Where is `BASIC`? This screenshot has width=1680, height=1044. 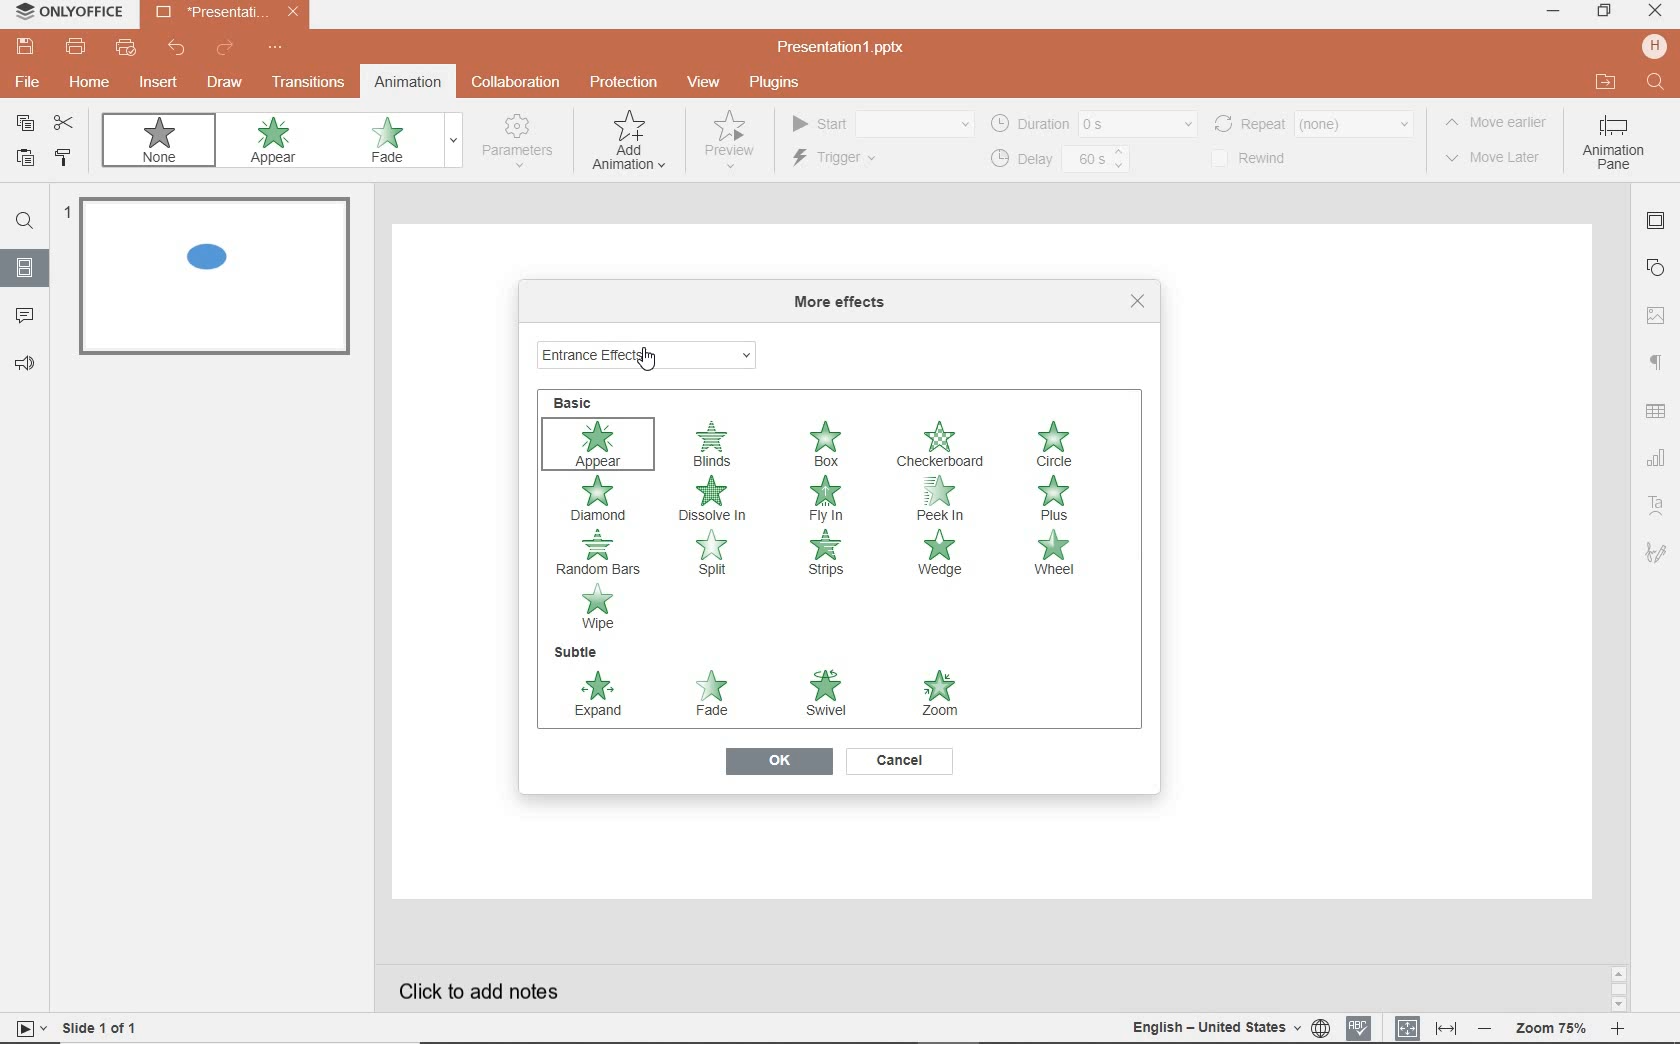
BASIC is located at coordinates (582, 401).